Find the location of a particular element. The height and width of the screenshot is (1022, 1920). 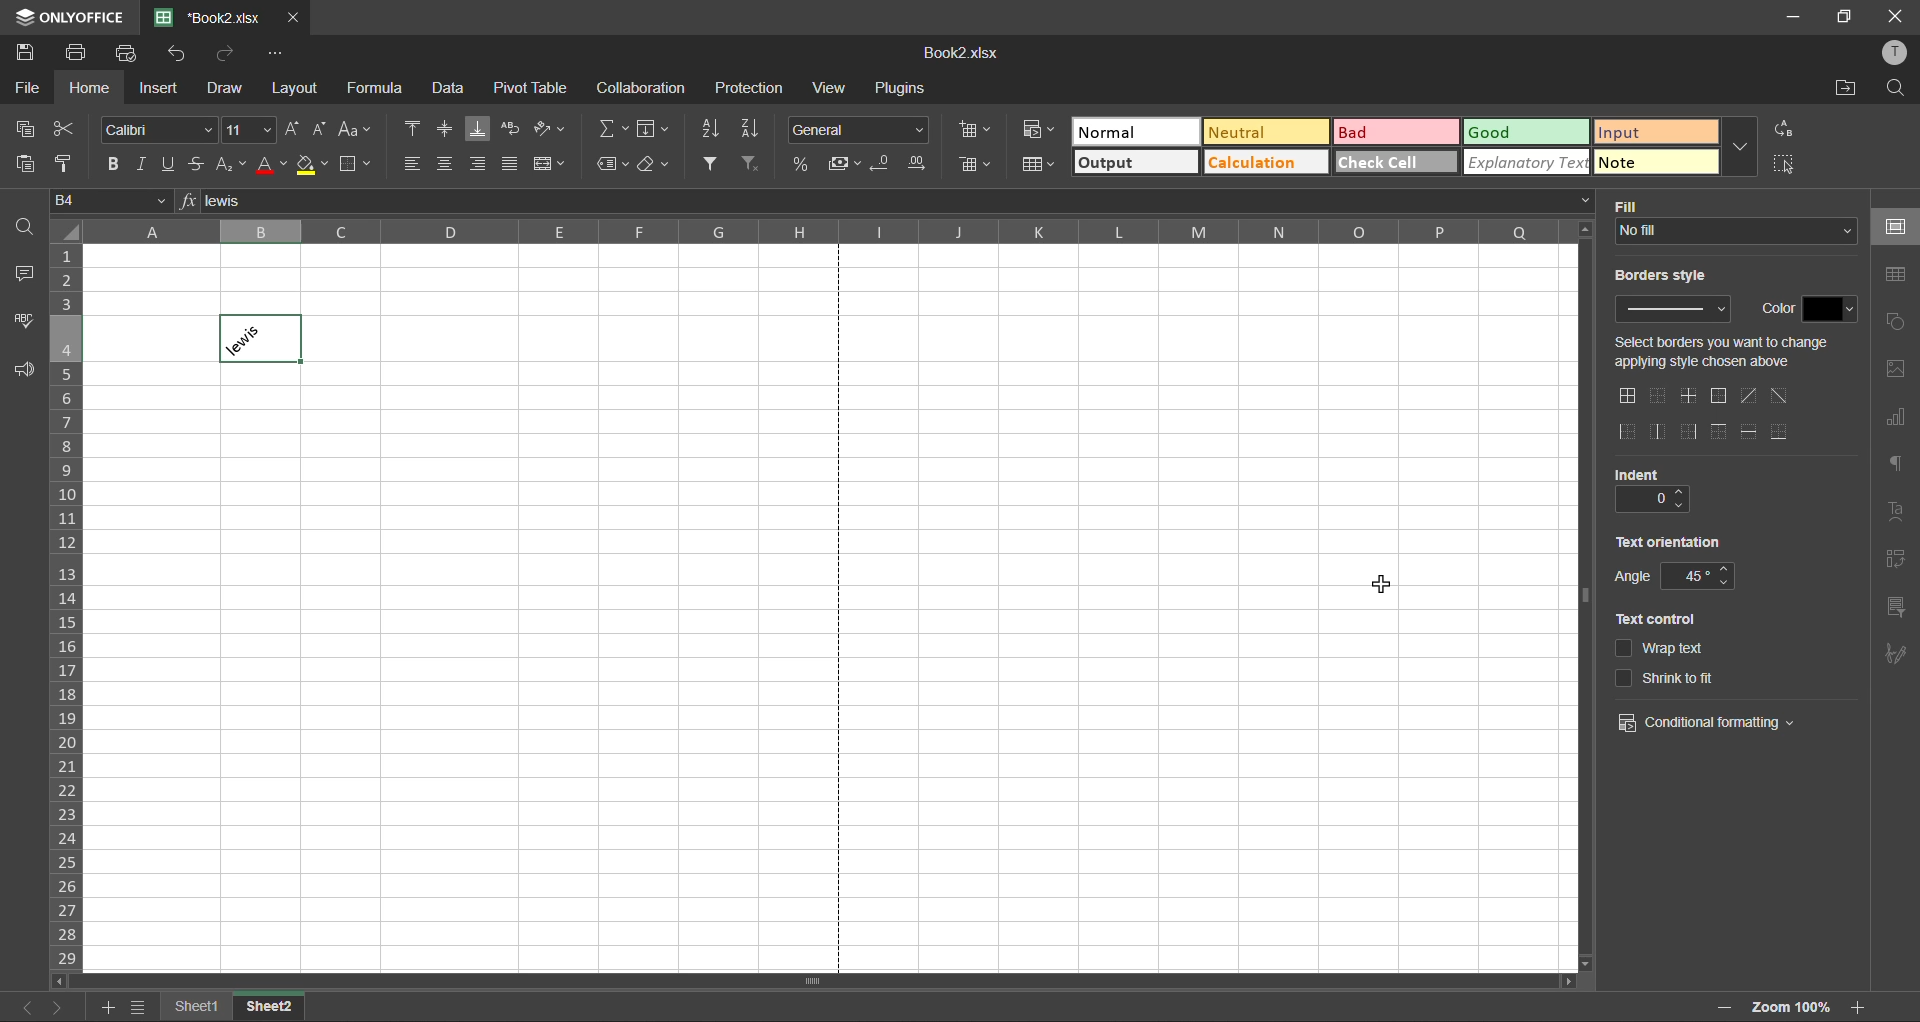

pivot table is located at coordinates (531, 86).